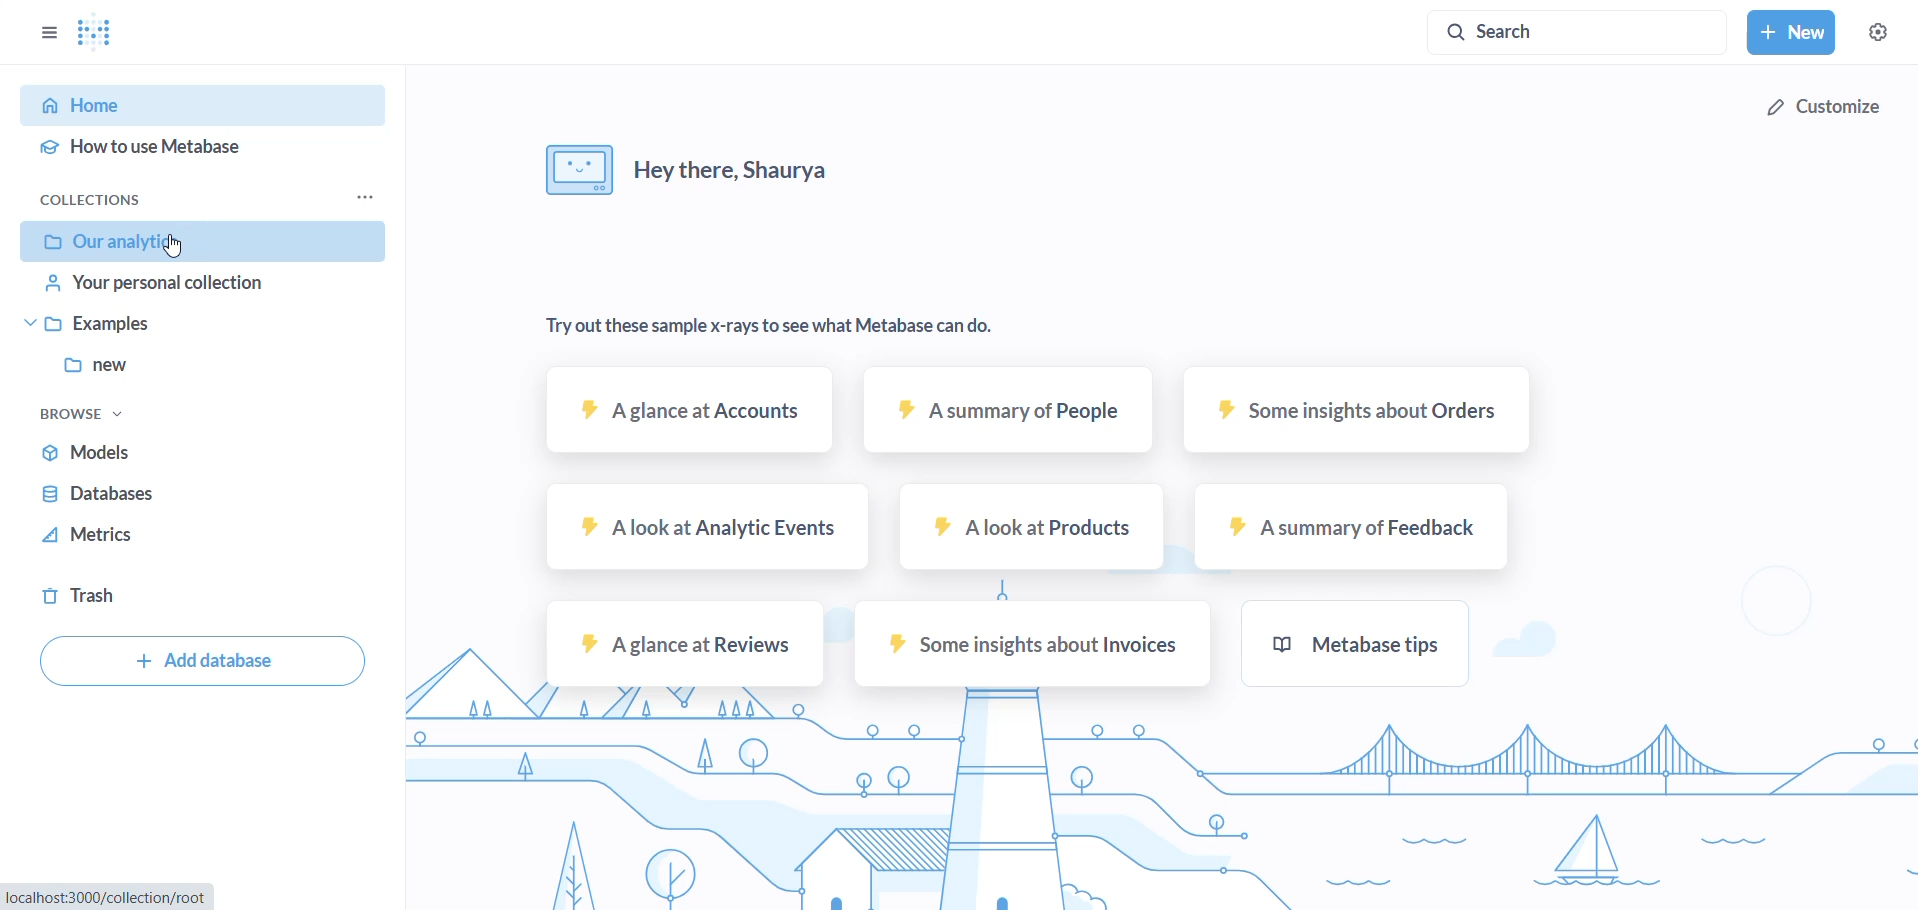 Image resolution: width=1918 pixels, height=910 pixels. What do you see at coordinates (172, 595) in the screenshot?
I see `trash` at bounding box center [172, 595].